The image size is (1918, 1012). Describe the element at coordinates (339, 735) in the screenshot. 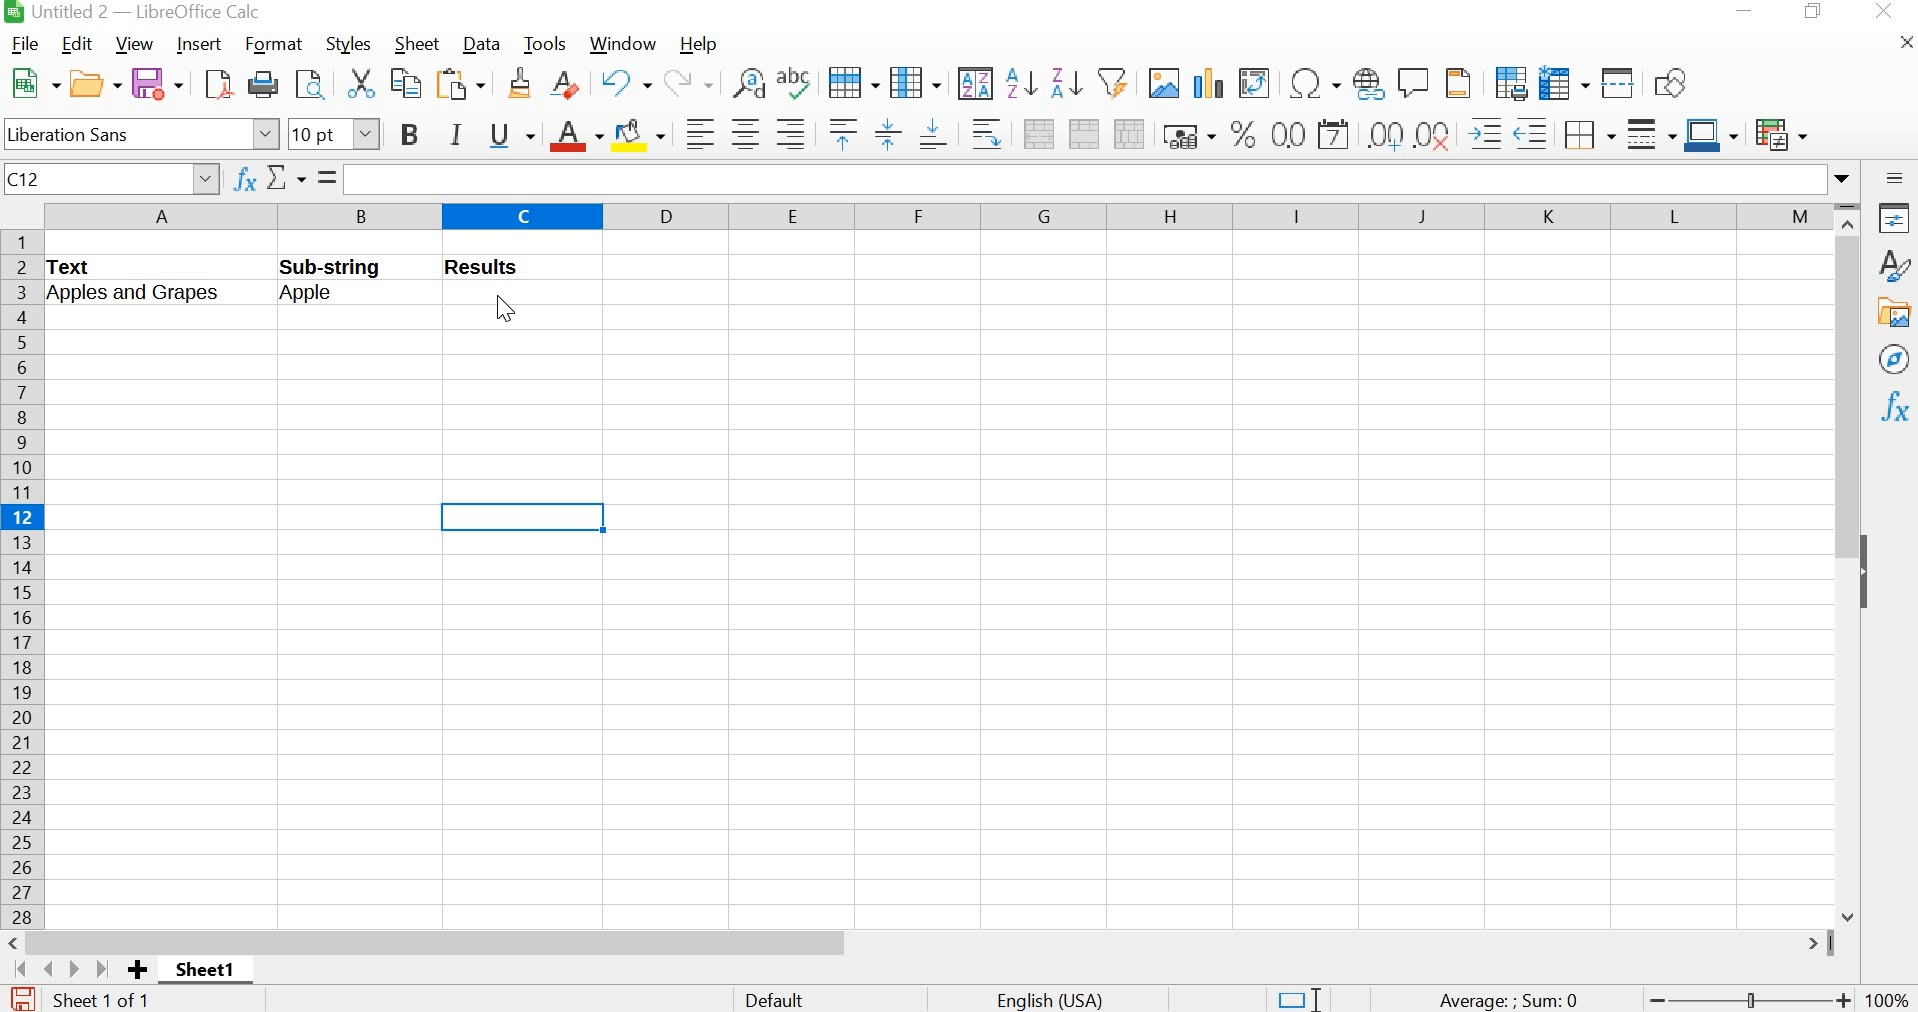

I see `cells` at that location.